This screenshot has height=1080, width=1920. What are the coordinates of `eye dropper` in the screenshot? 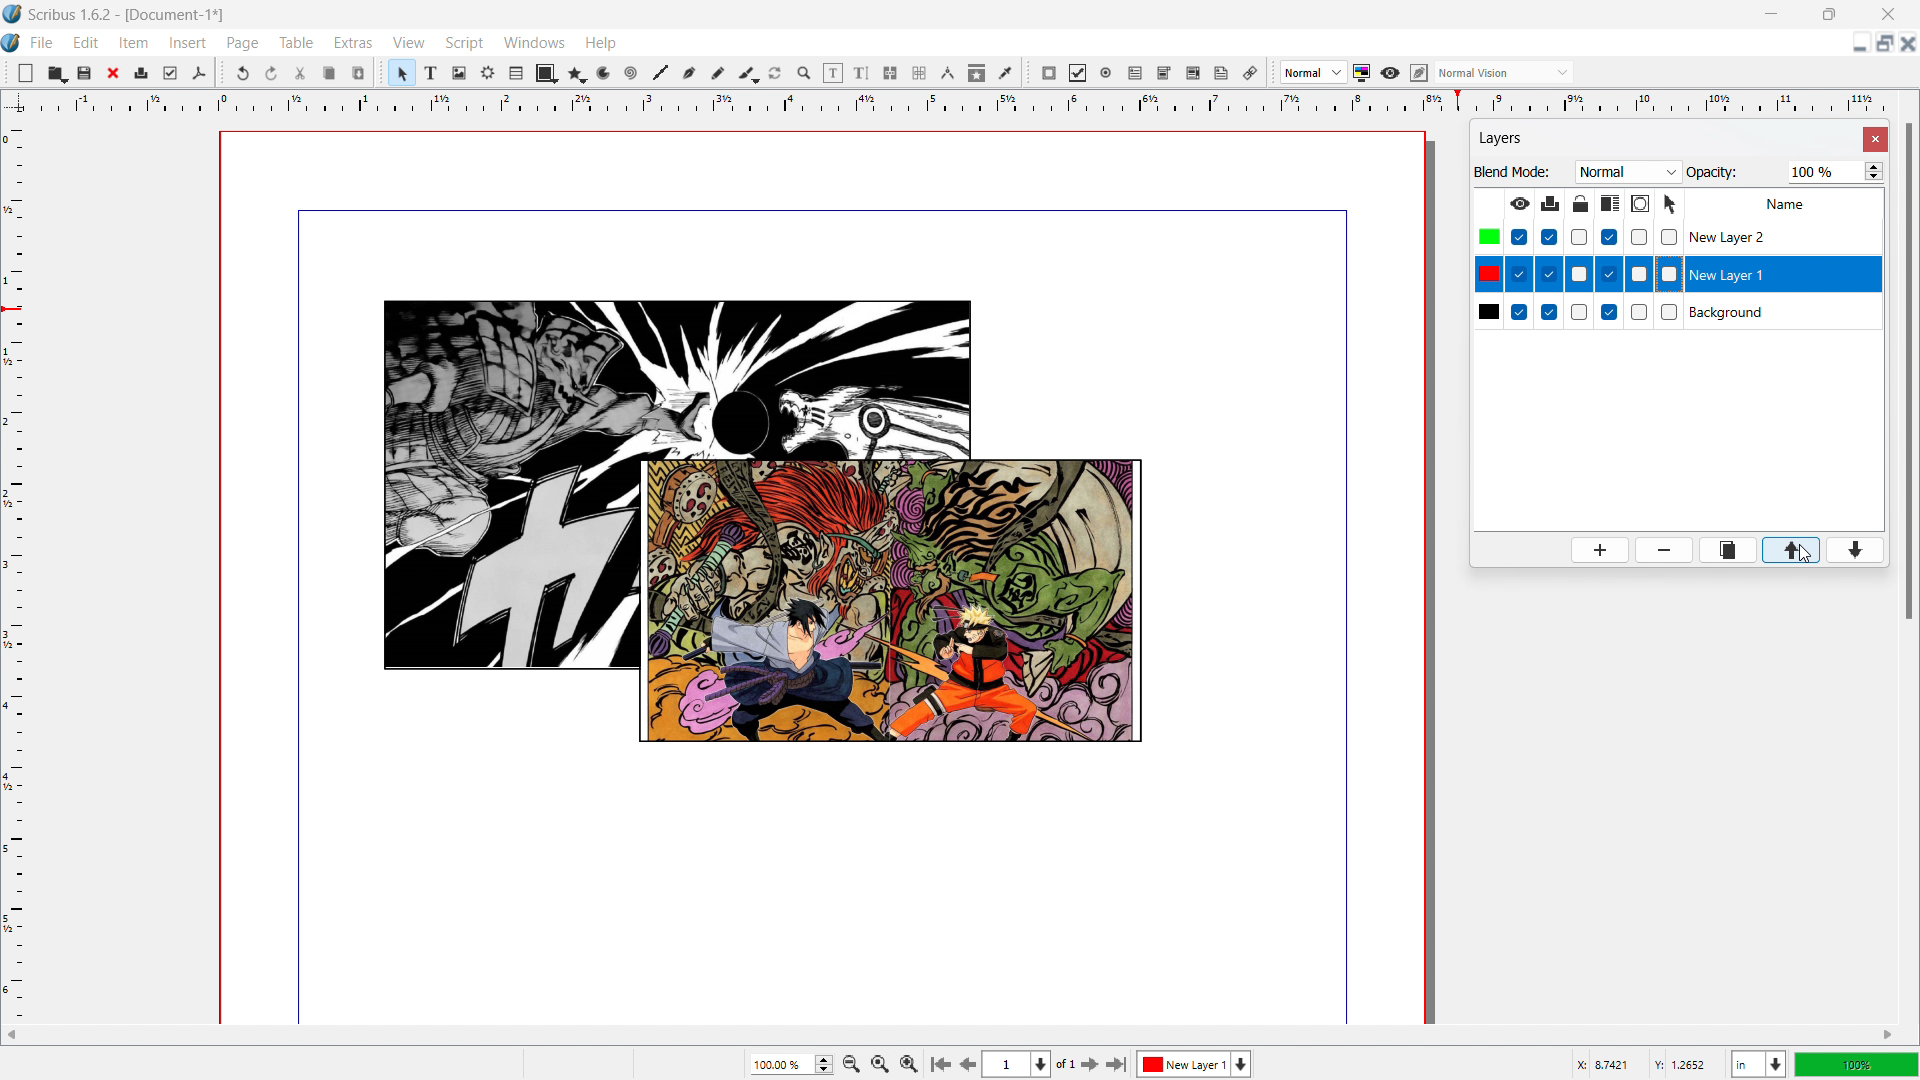 It's located at (1005, 74).